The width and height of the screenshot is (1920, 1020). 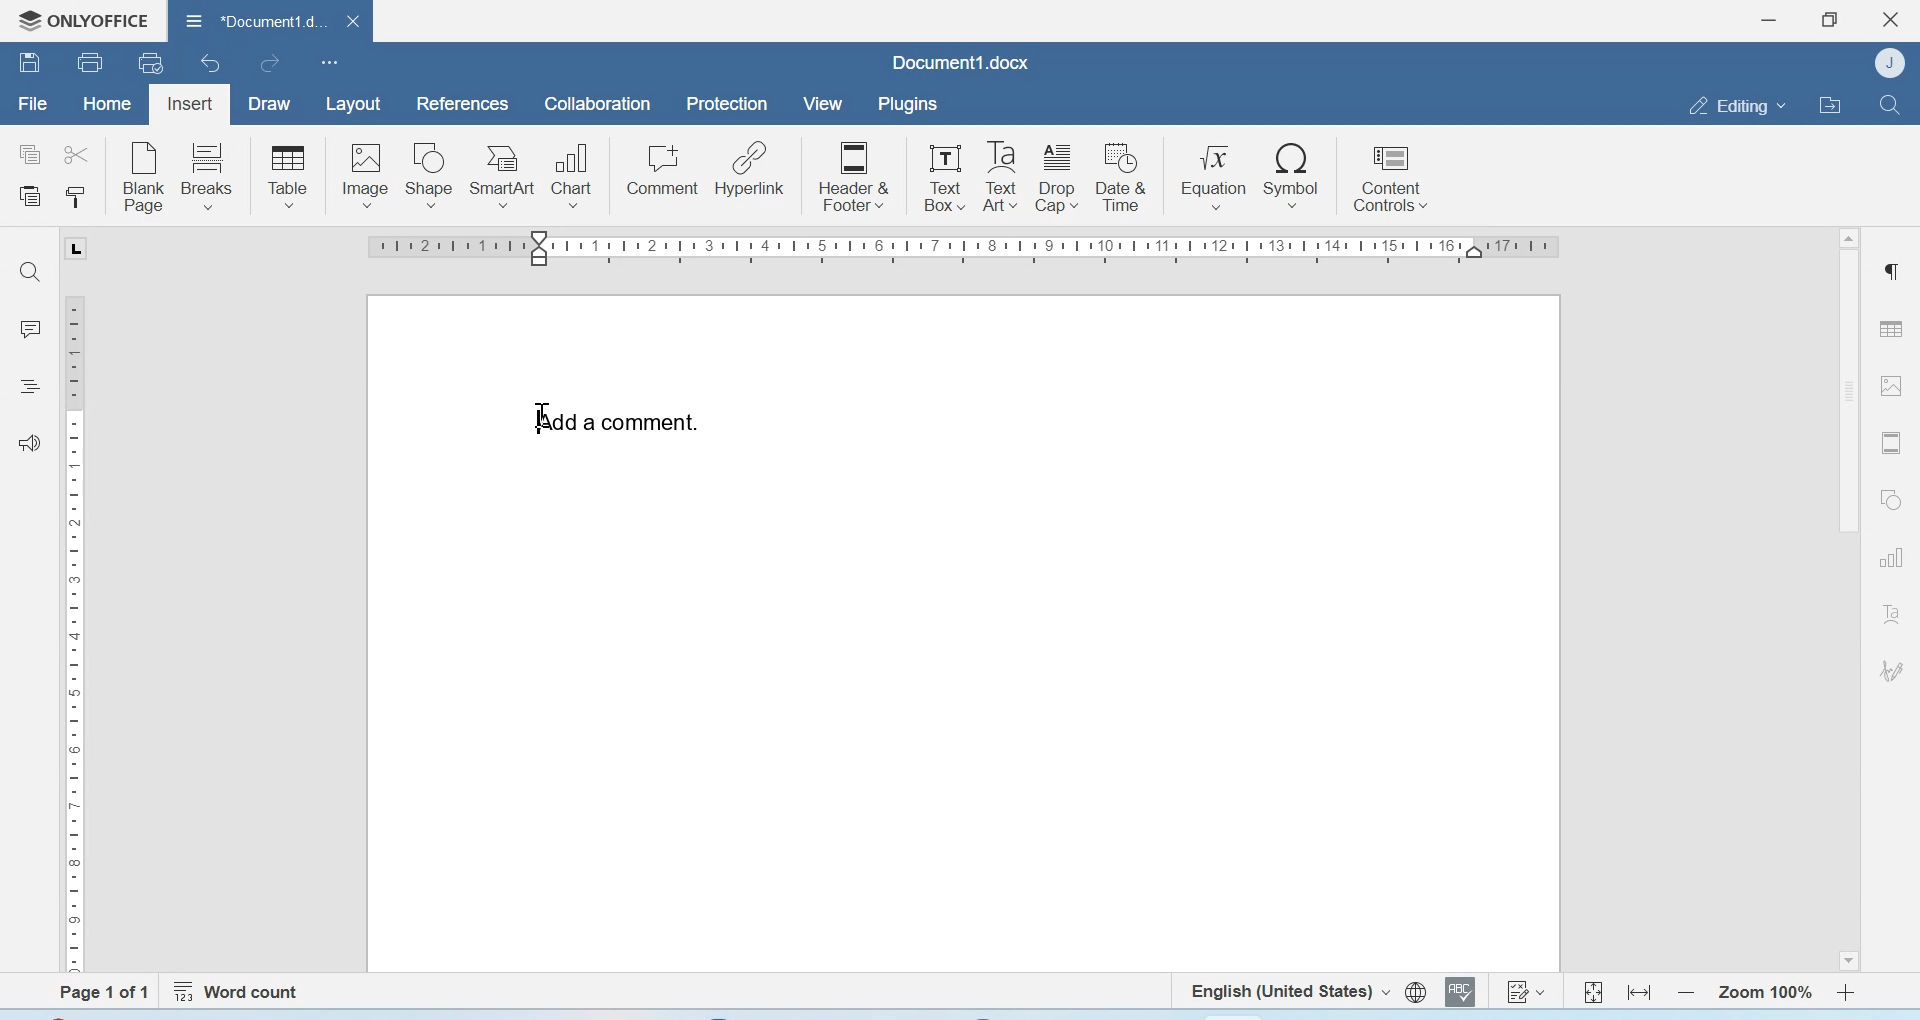 What do you see at coordinates (1641, 992) in the screenshot?
I see `Fit to width` at bounding box center [1641, 992].